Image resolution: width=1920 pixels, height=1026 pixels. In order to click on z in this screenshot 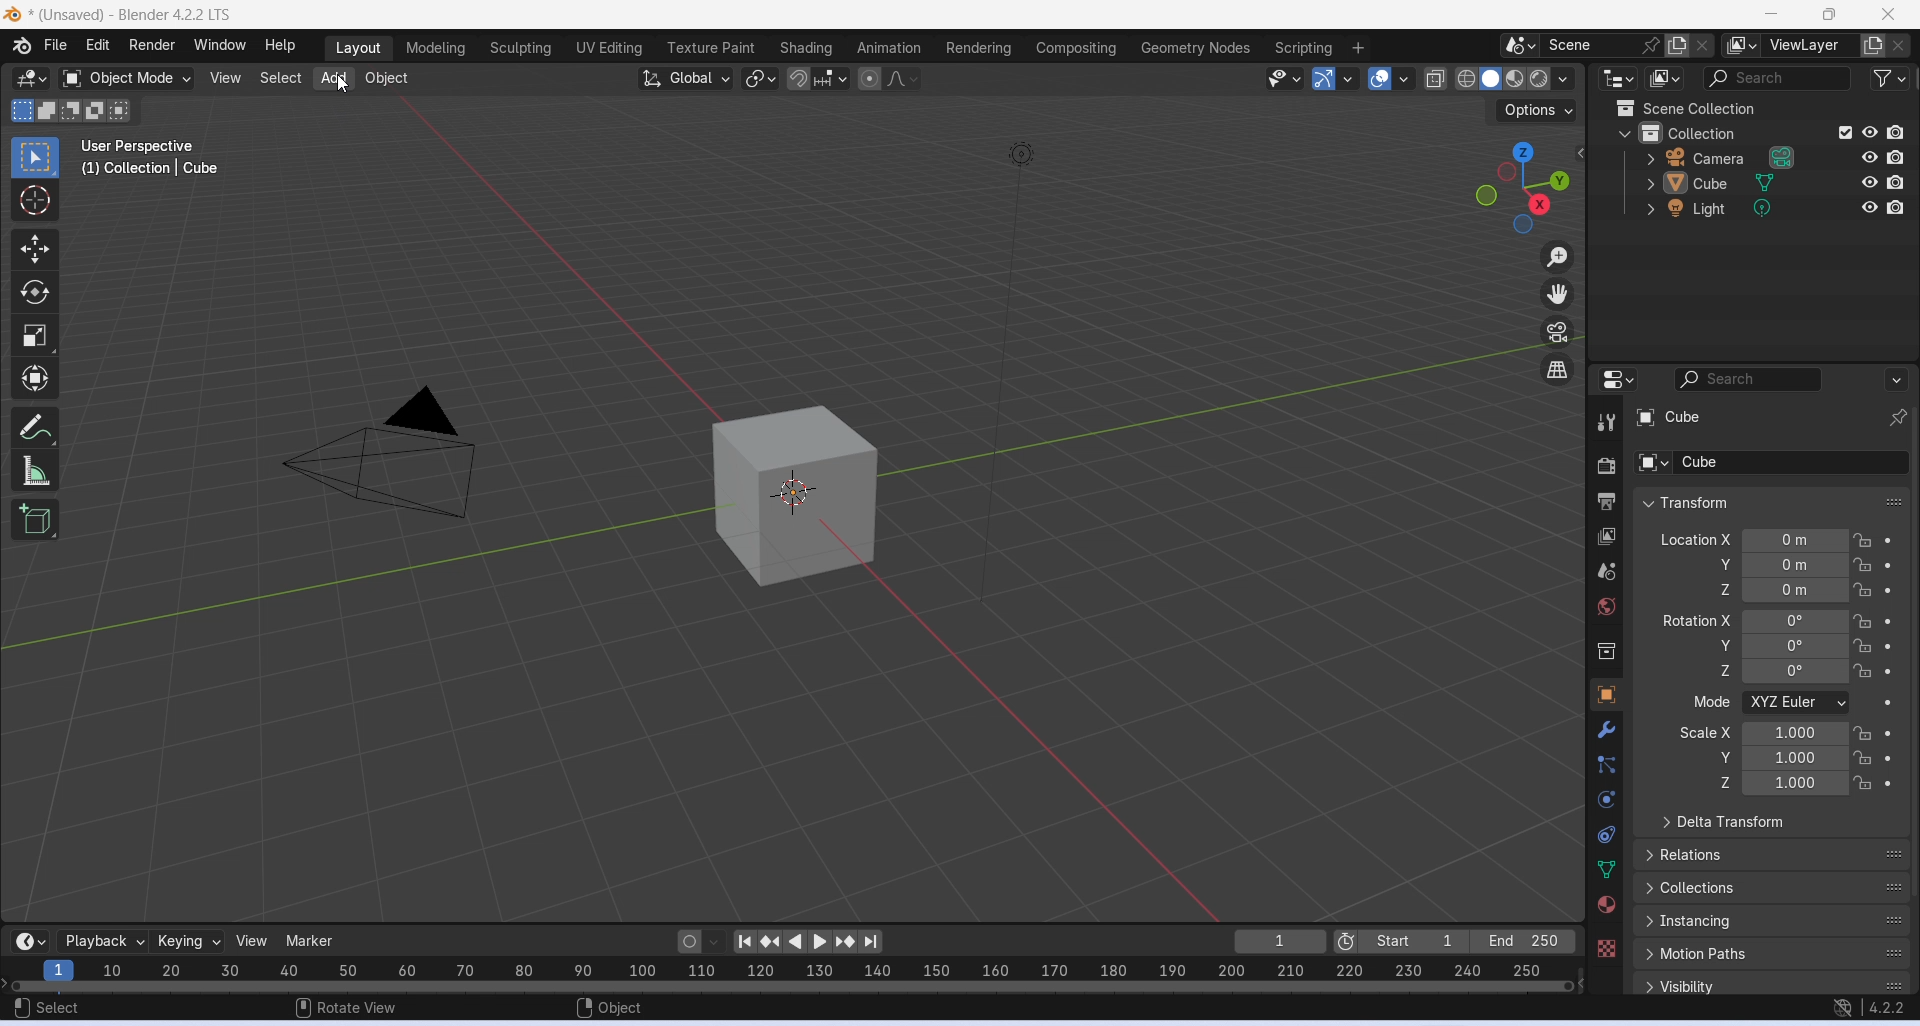, I will do `click(1718, 783)`.